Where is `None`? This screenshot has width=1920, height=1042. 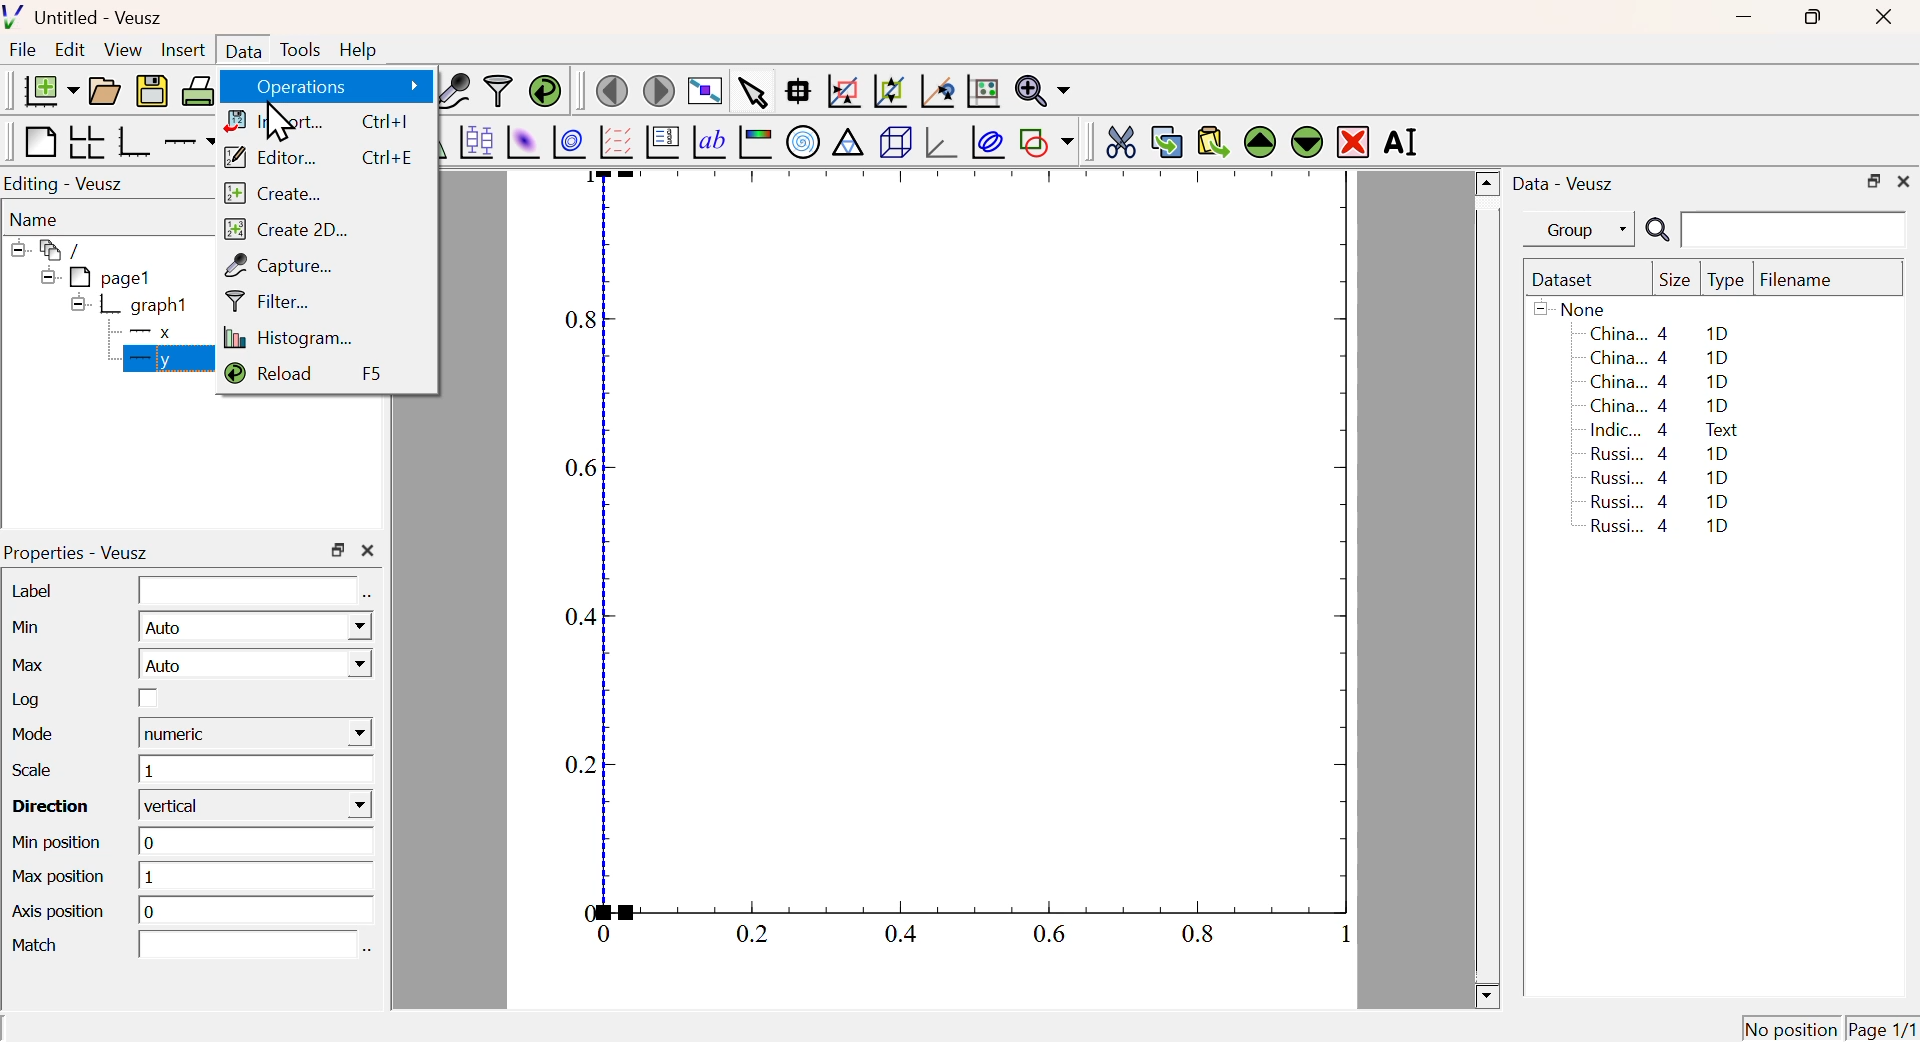 None is located at coordinates (1573, 308).